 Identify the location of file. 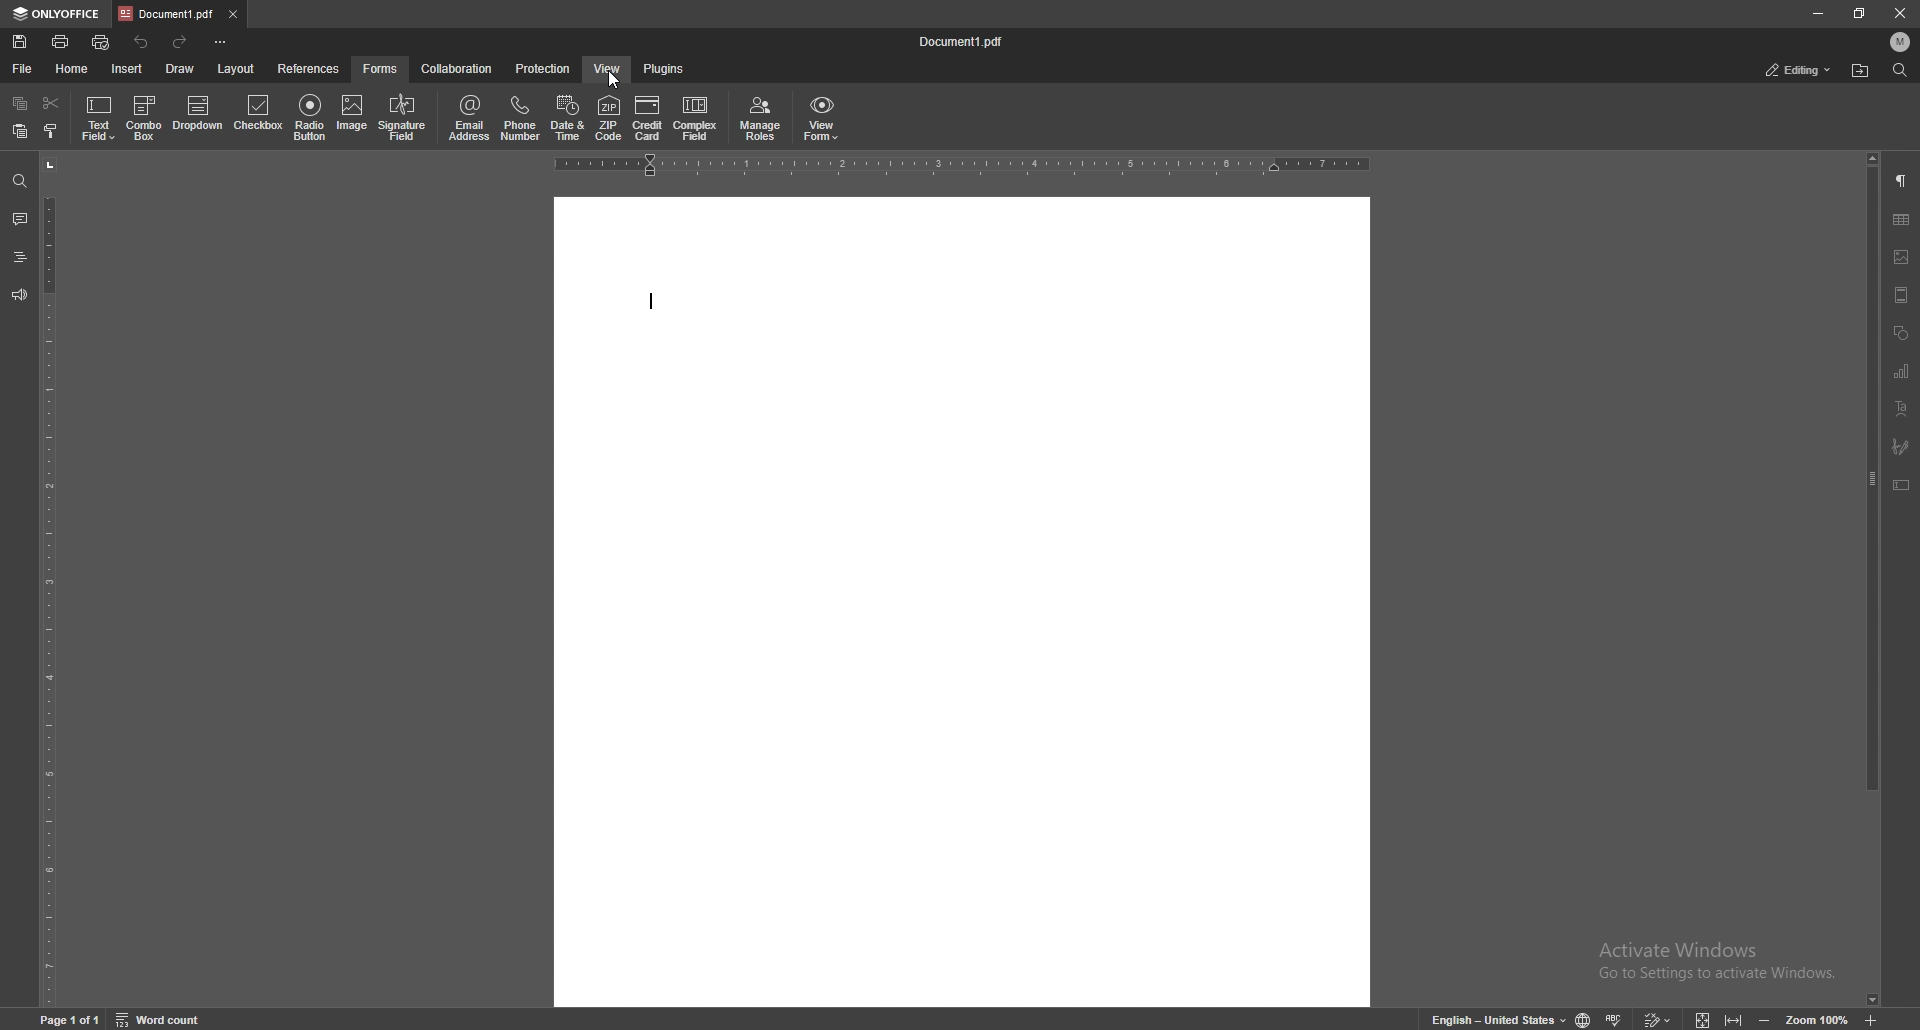
(23, 68).